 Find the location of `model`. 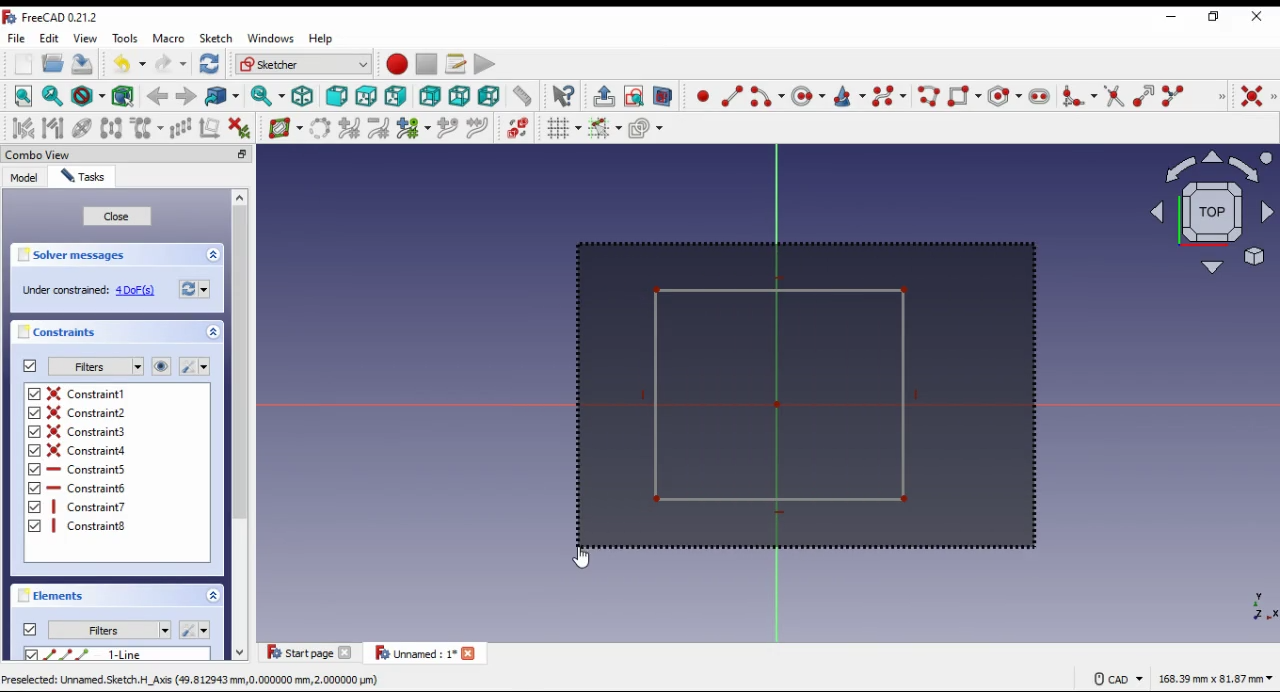

model is located at coordinates (24, 177).